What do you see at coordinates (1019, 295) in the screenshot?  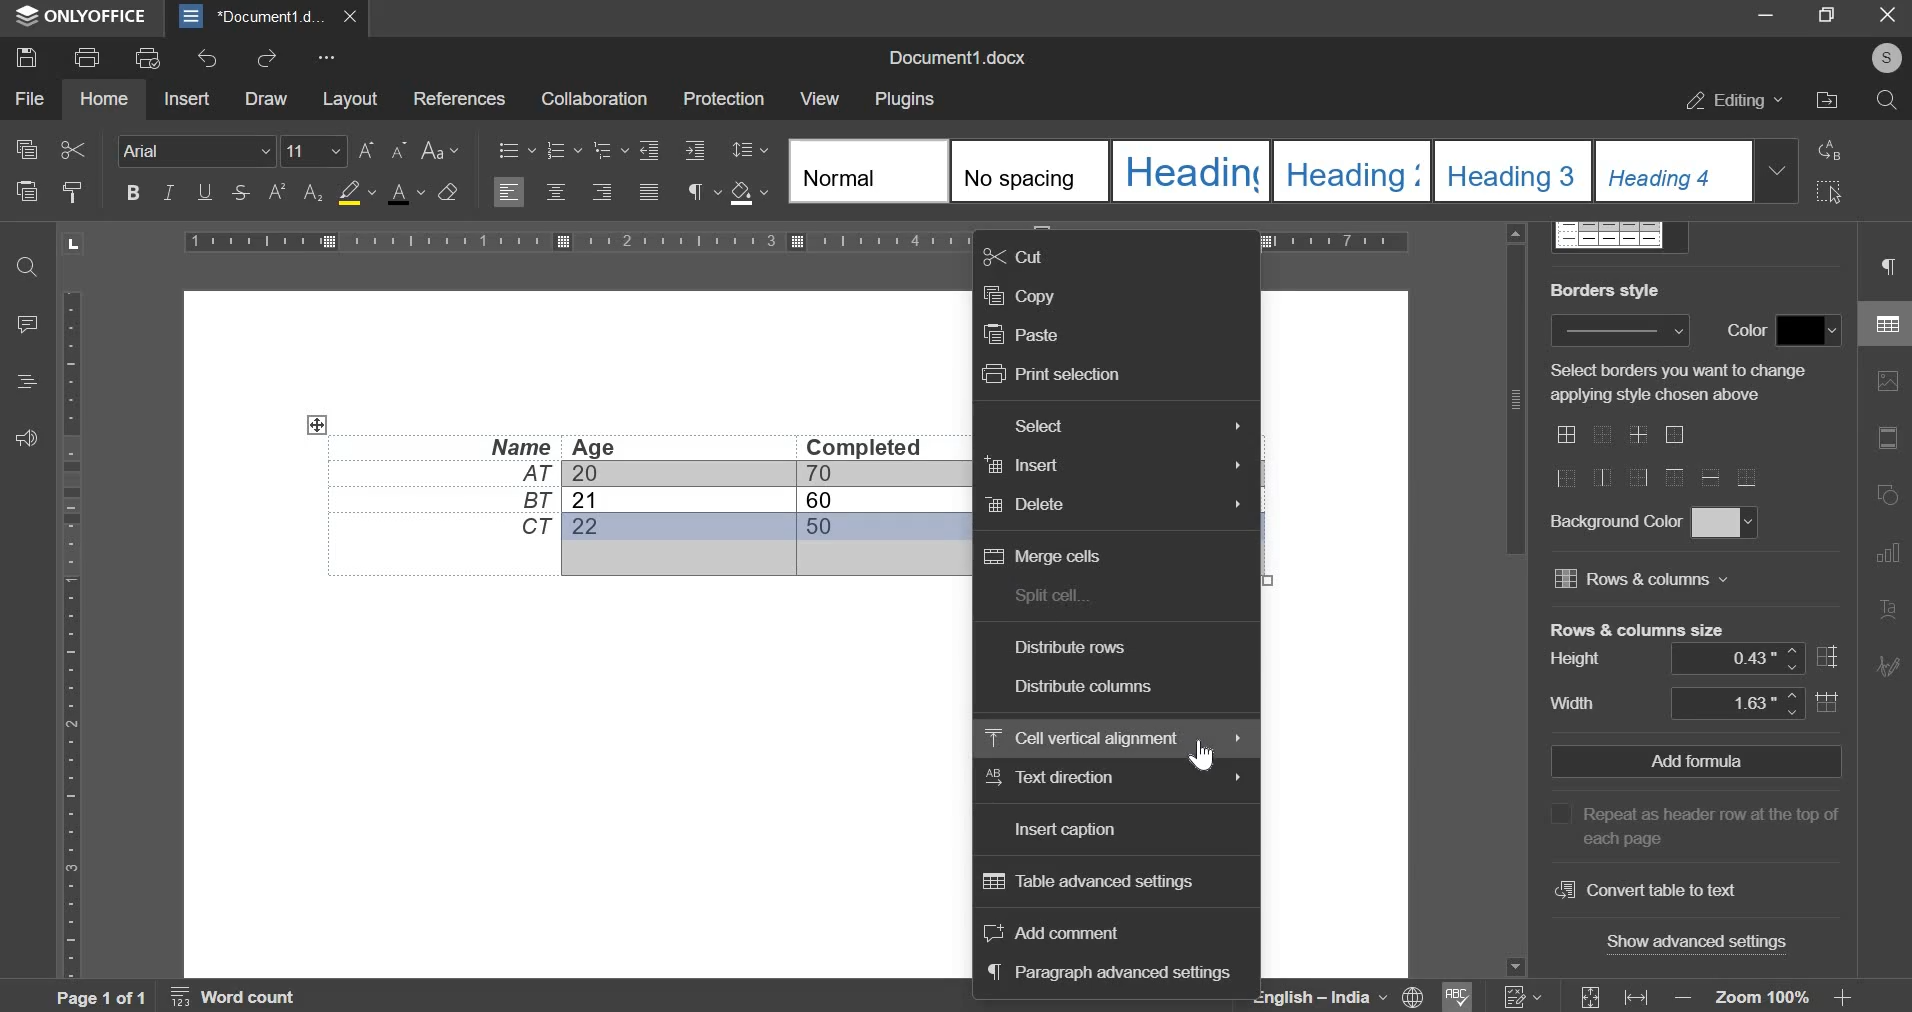 I see `copy` at bounding box center [1019, 295].